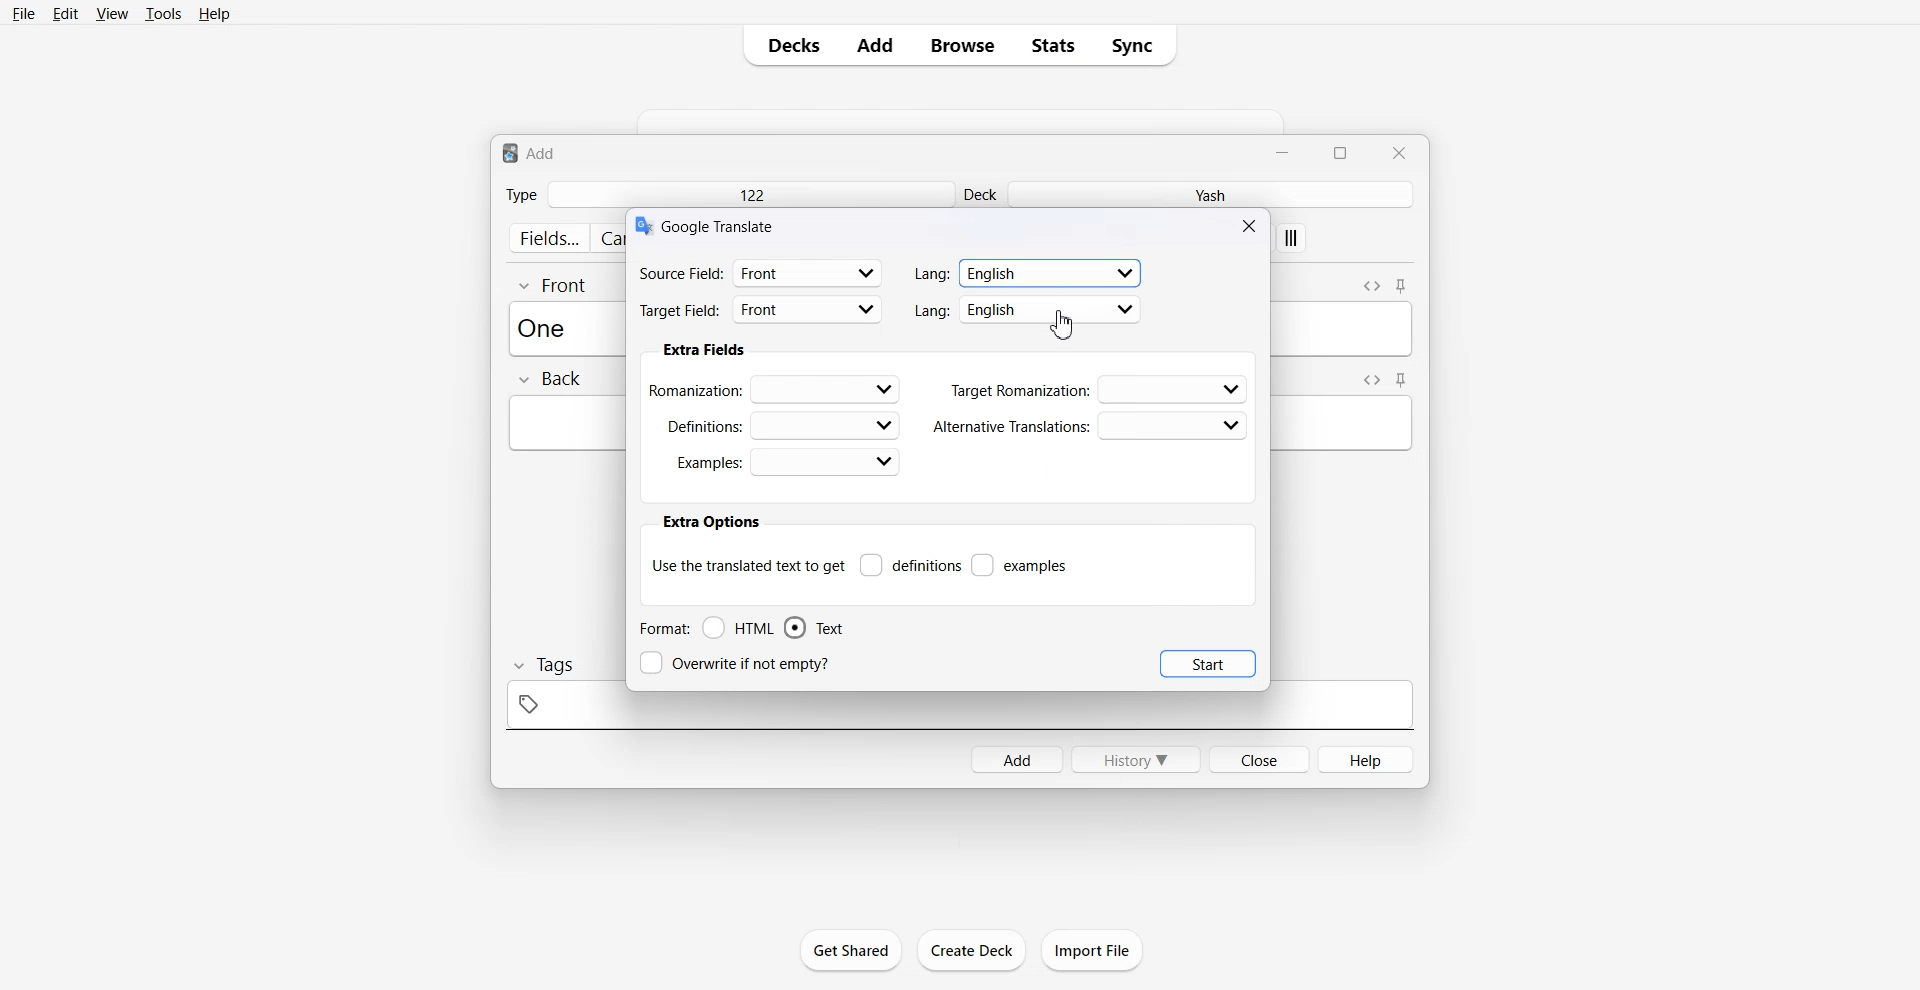 This screenshot has height=990, width=1920. I want to click on Extra fields, so click(704, 350).